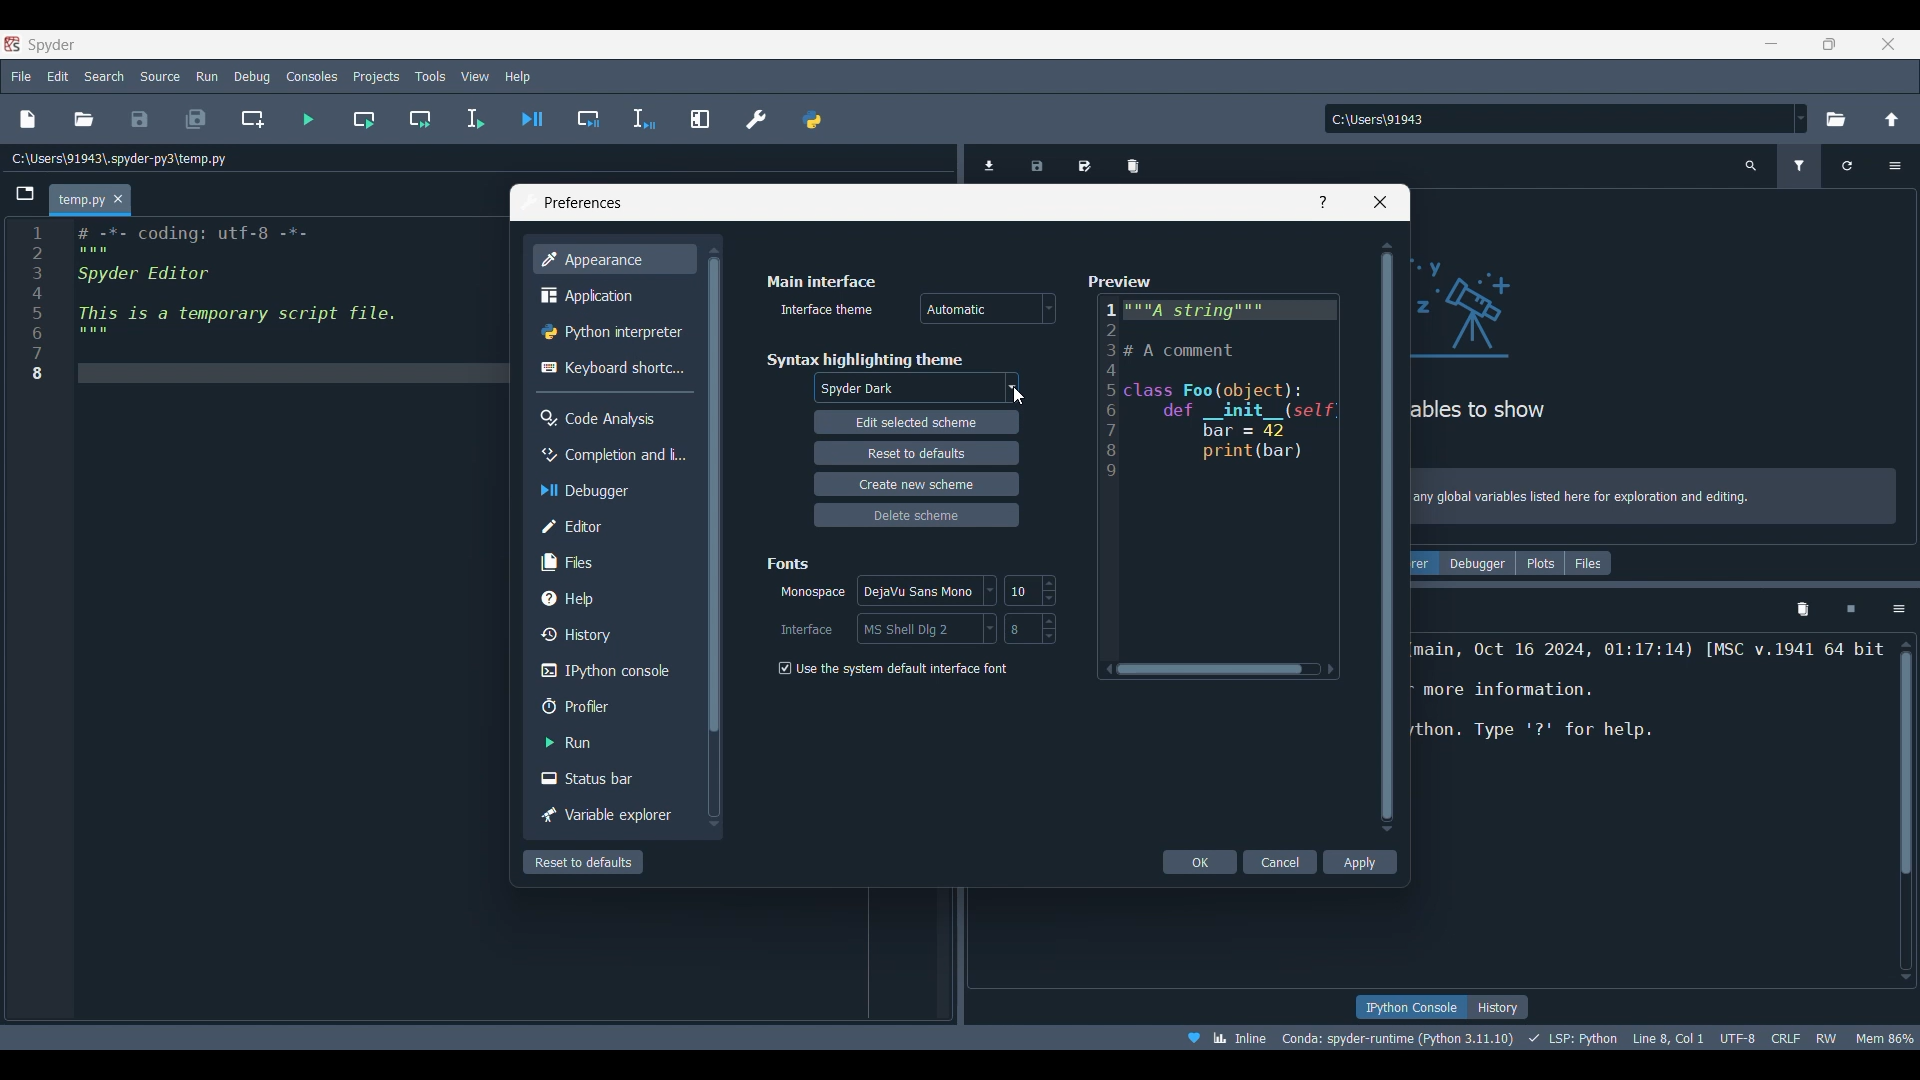  I want to click on Open, so click(84, 119).